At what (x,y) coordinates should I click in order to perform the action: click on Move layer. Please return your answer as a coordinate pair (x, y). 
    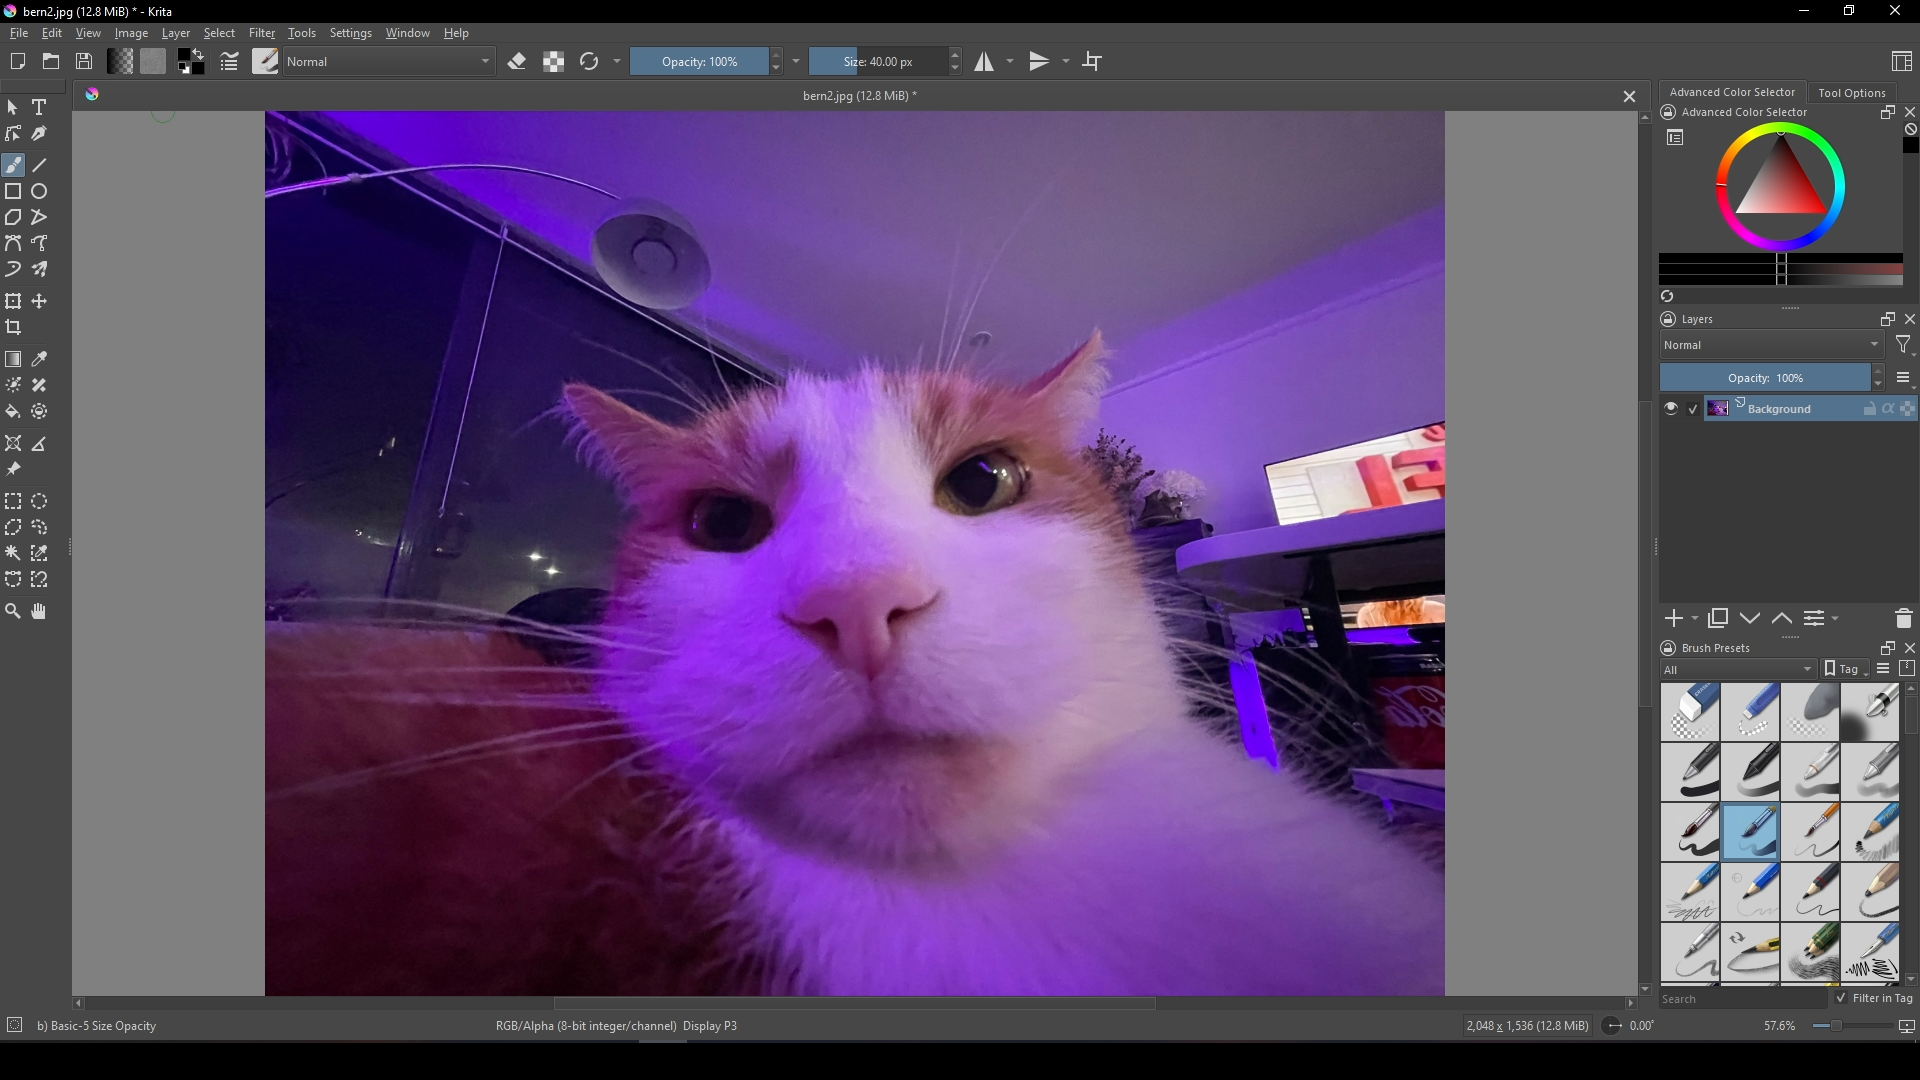
    Looking at the image, I should click on (1750, 618).